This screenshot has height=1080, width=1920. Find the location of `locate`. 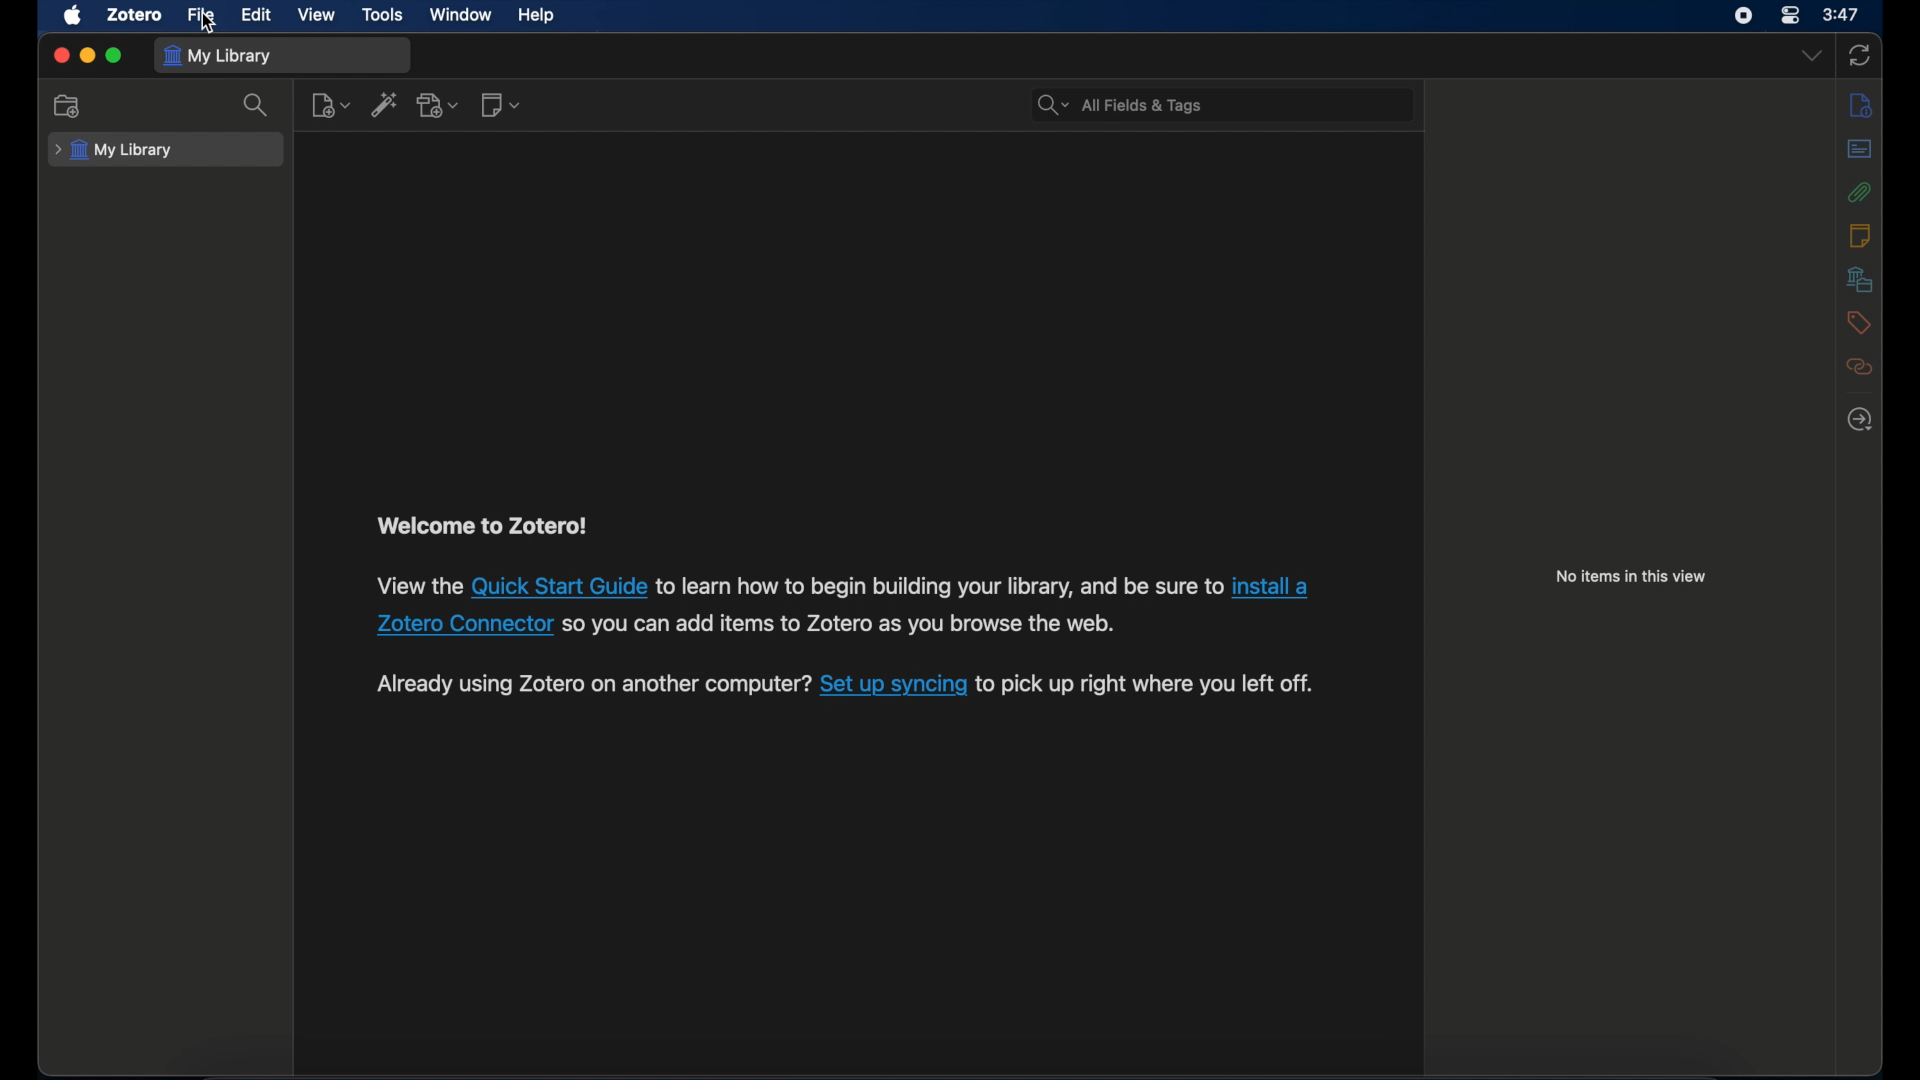

locate is located at coordinates (1861, 420).